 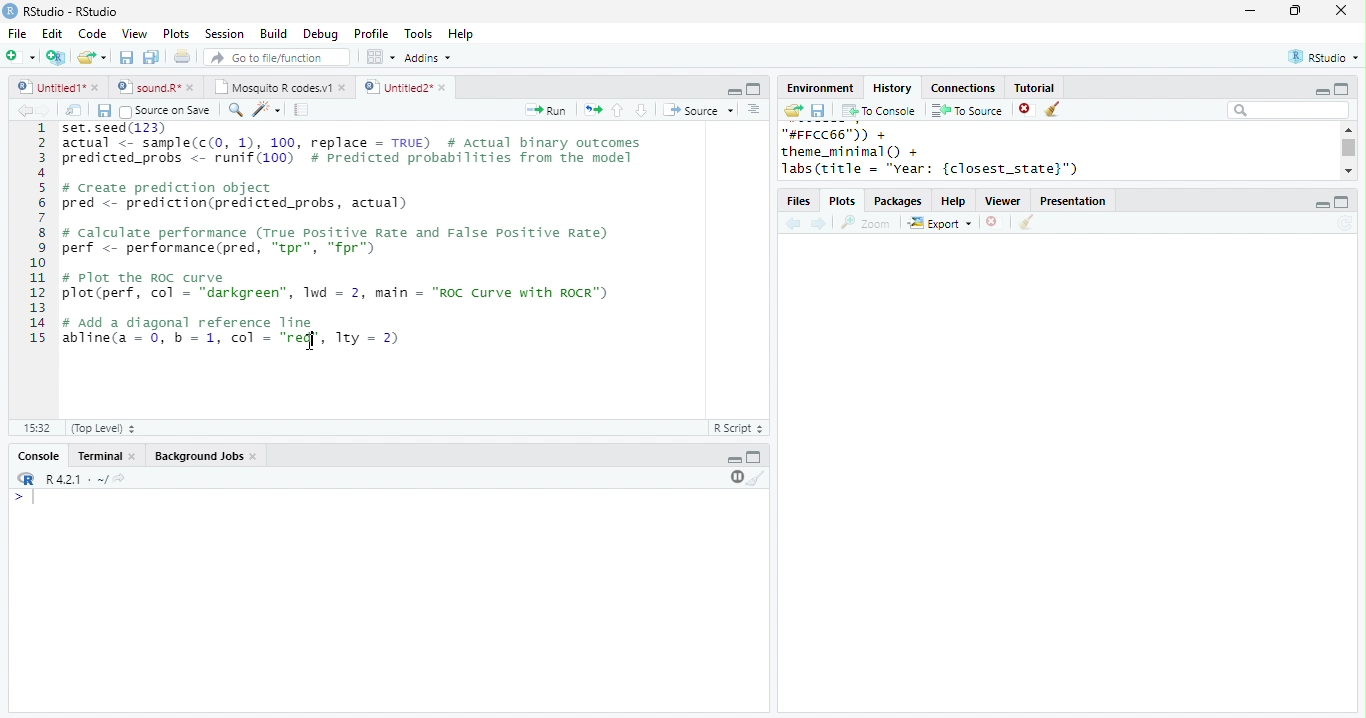 What do you see at coordinates (236, 196) in the screenshot?
I see `# Create prediction object
pred <- prediction(predicted_probs, actual)` at bounding box center [236, 196].